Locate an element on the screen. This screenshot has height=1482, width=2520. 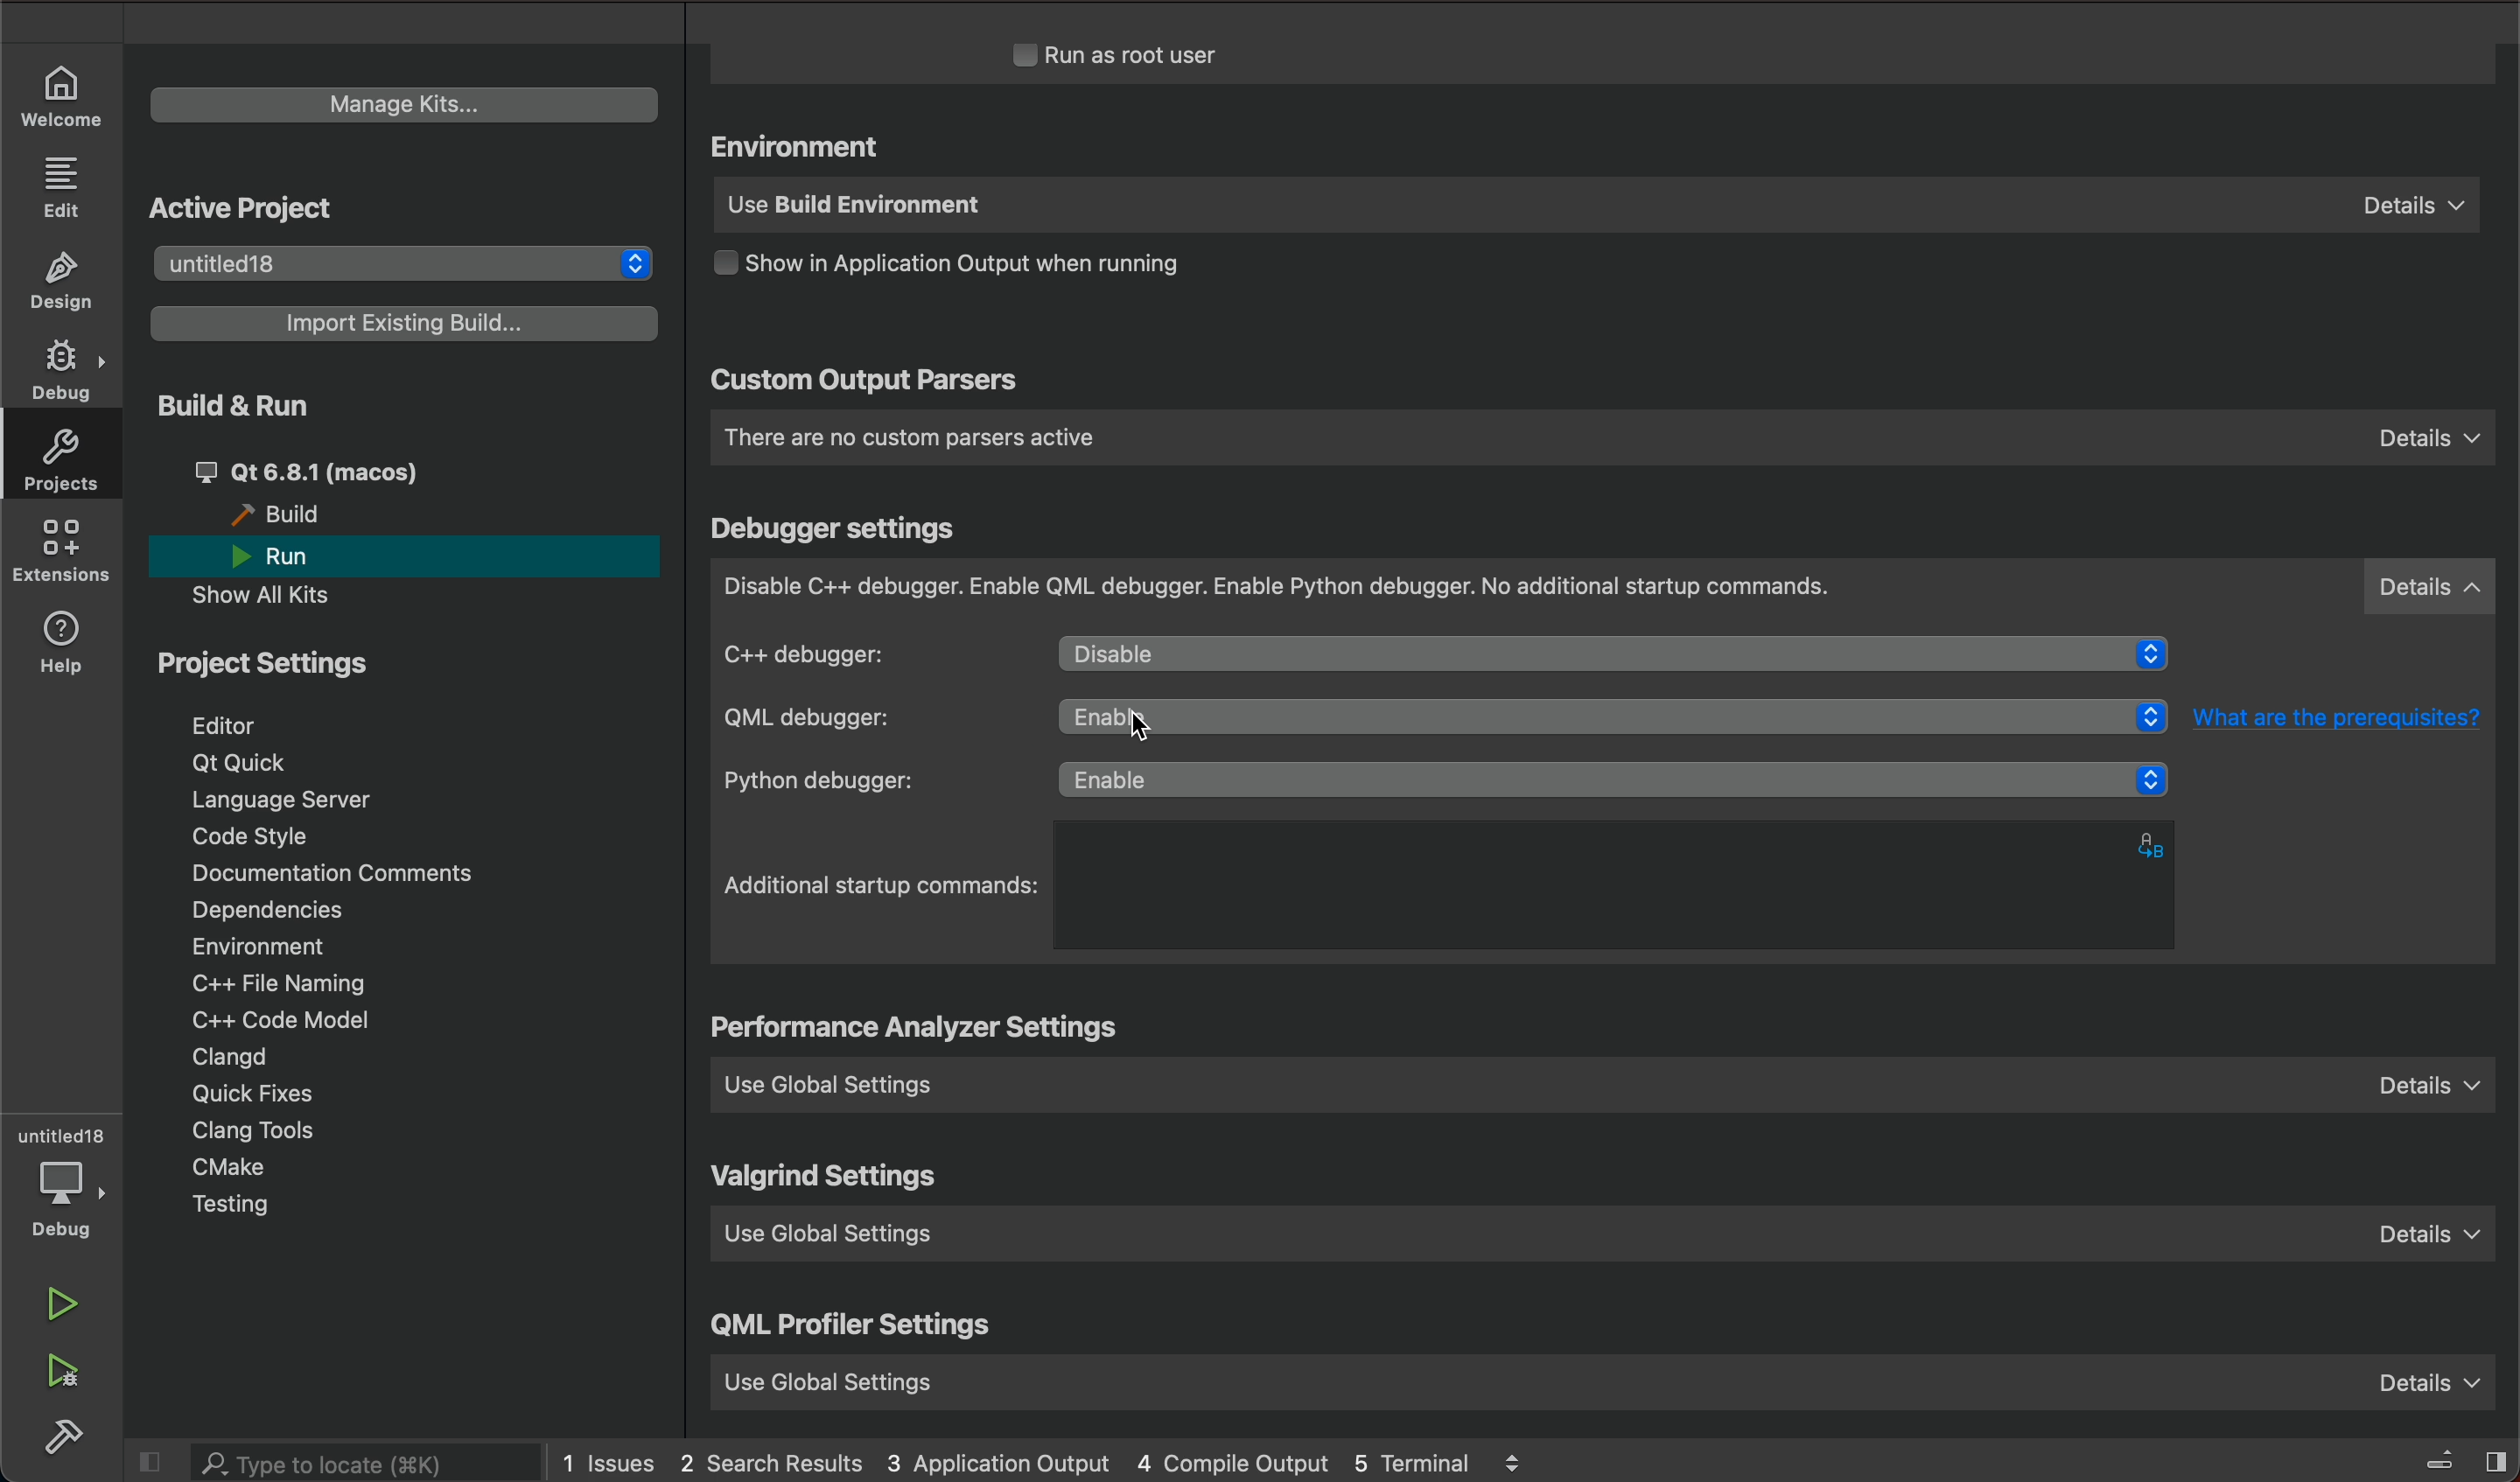
qml  is located at coordinates (854, 1330).